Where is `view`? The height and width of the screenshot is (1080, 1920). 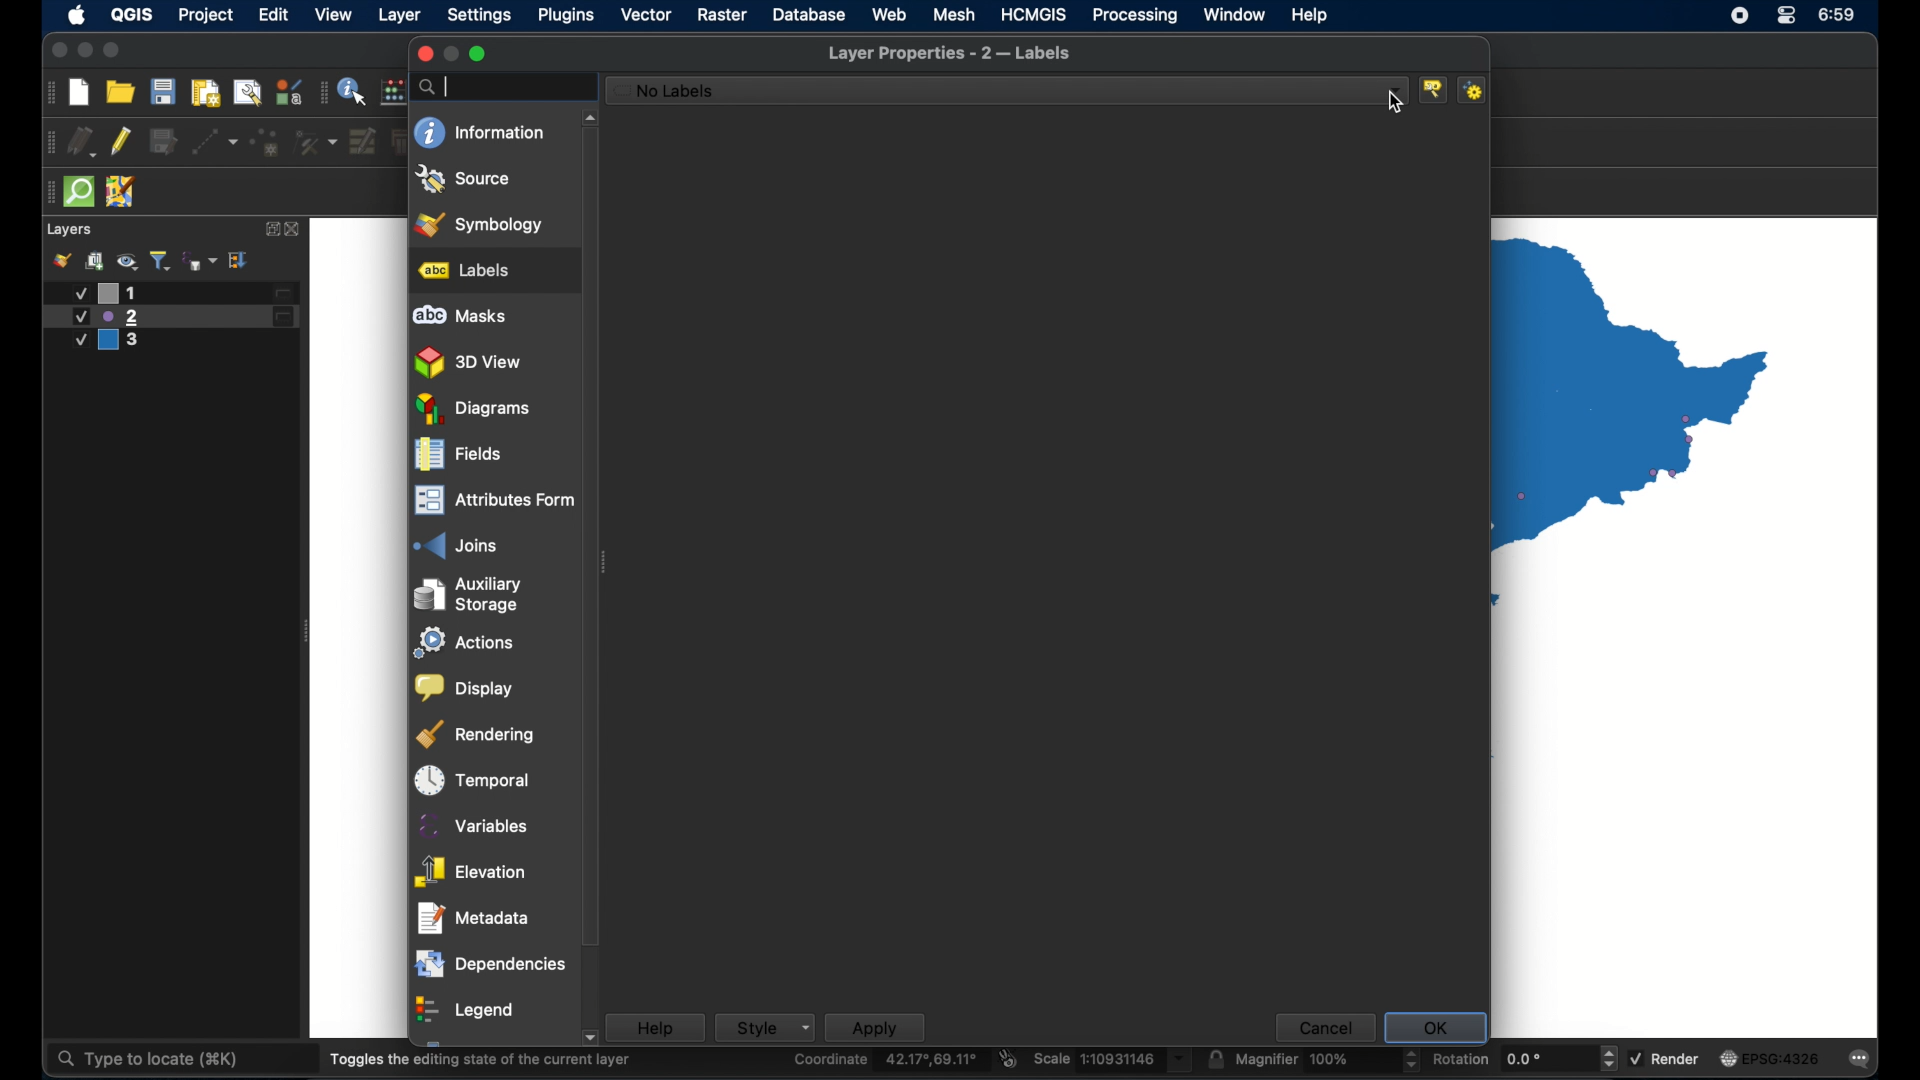 view is located at coordinates (335, 15).